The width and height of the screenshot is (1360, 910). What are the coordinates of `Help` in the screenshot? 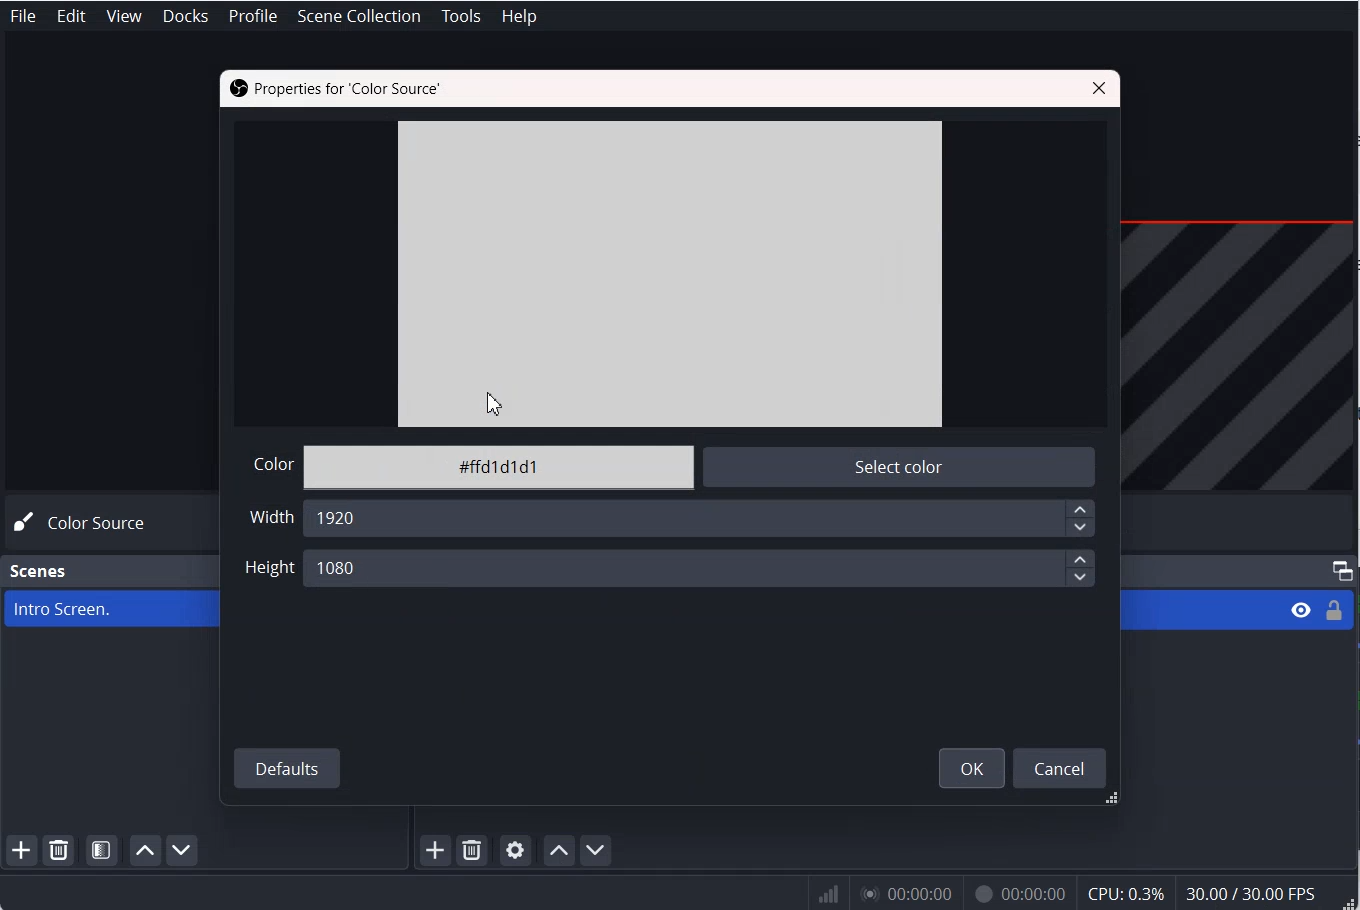 It's located at (518, 15).